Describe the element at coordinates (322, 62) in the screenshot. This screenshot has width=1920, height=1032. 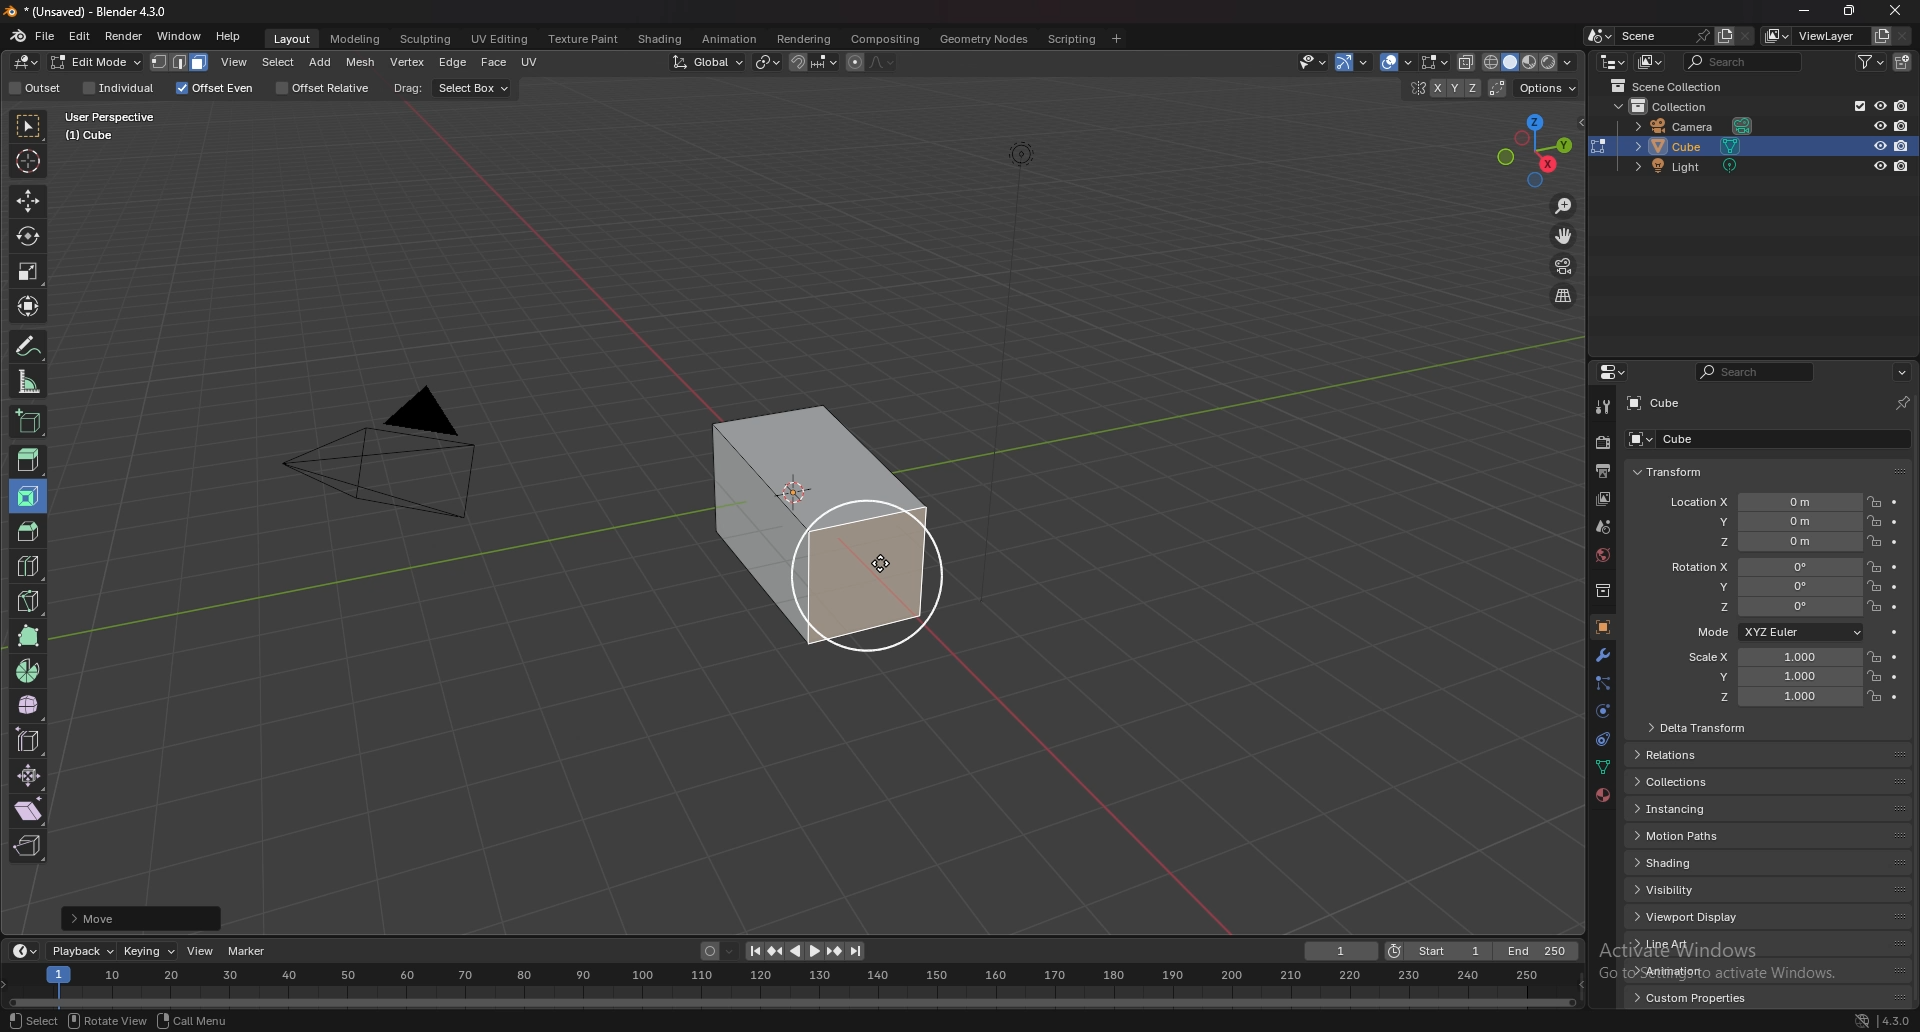
I see `add` at that location.